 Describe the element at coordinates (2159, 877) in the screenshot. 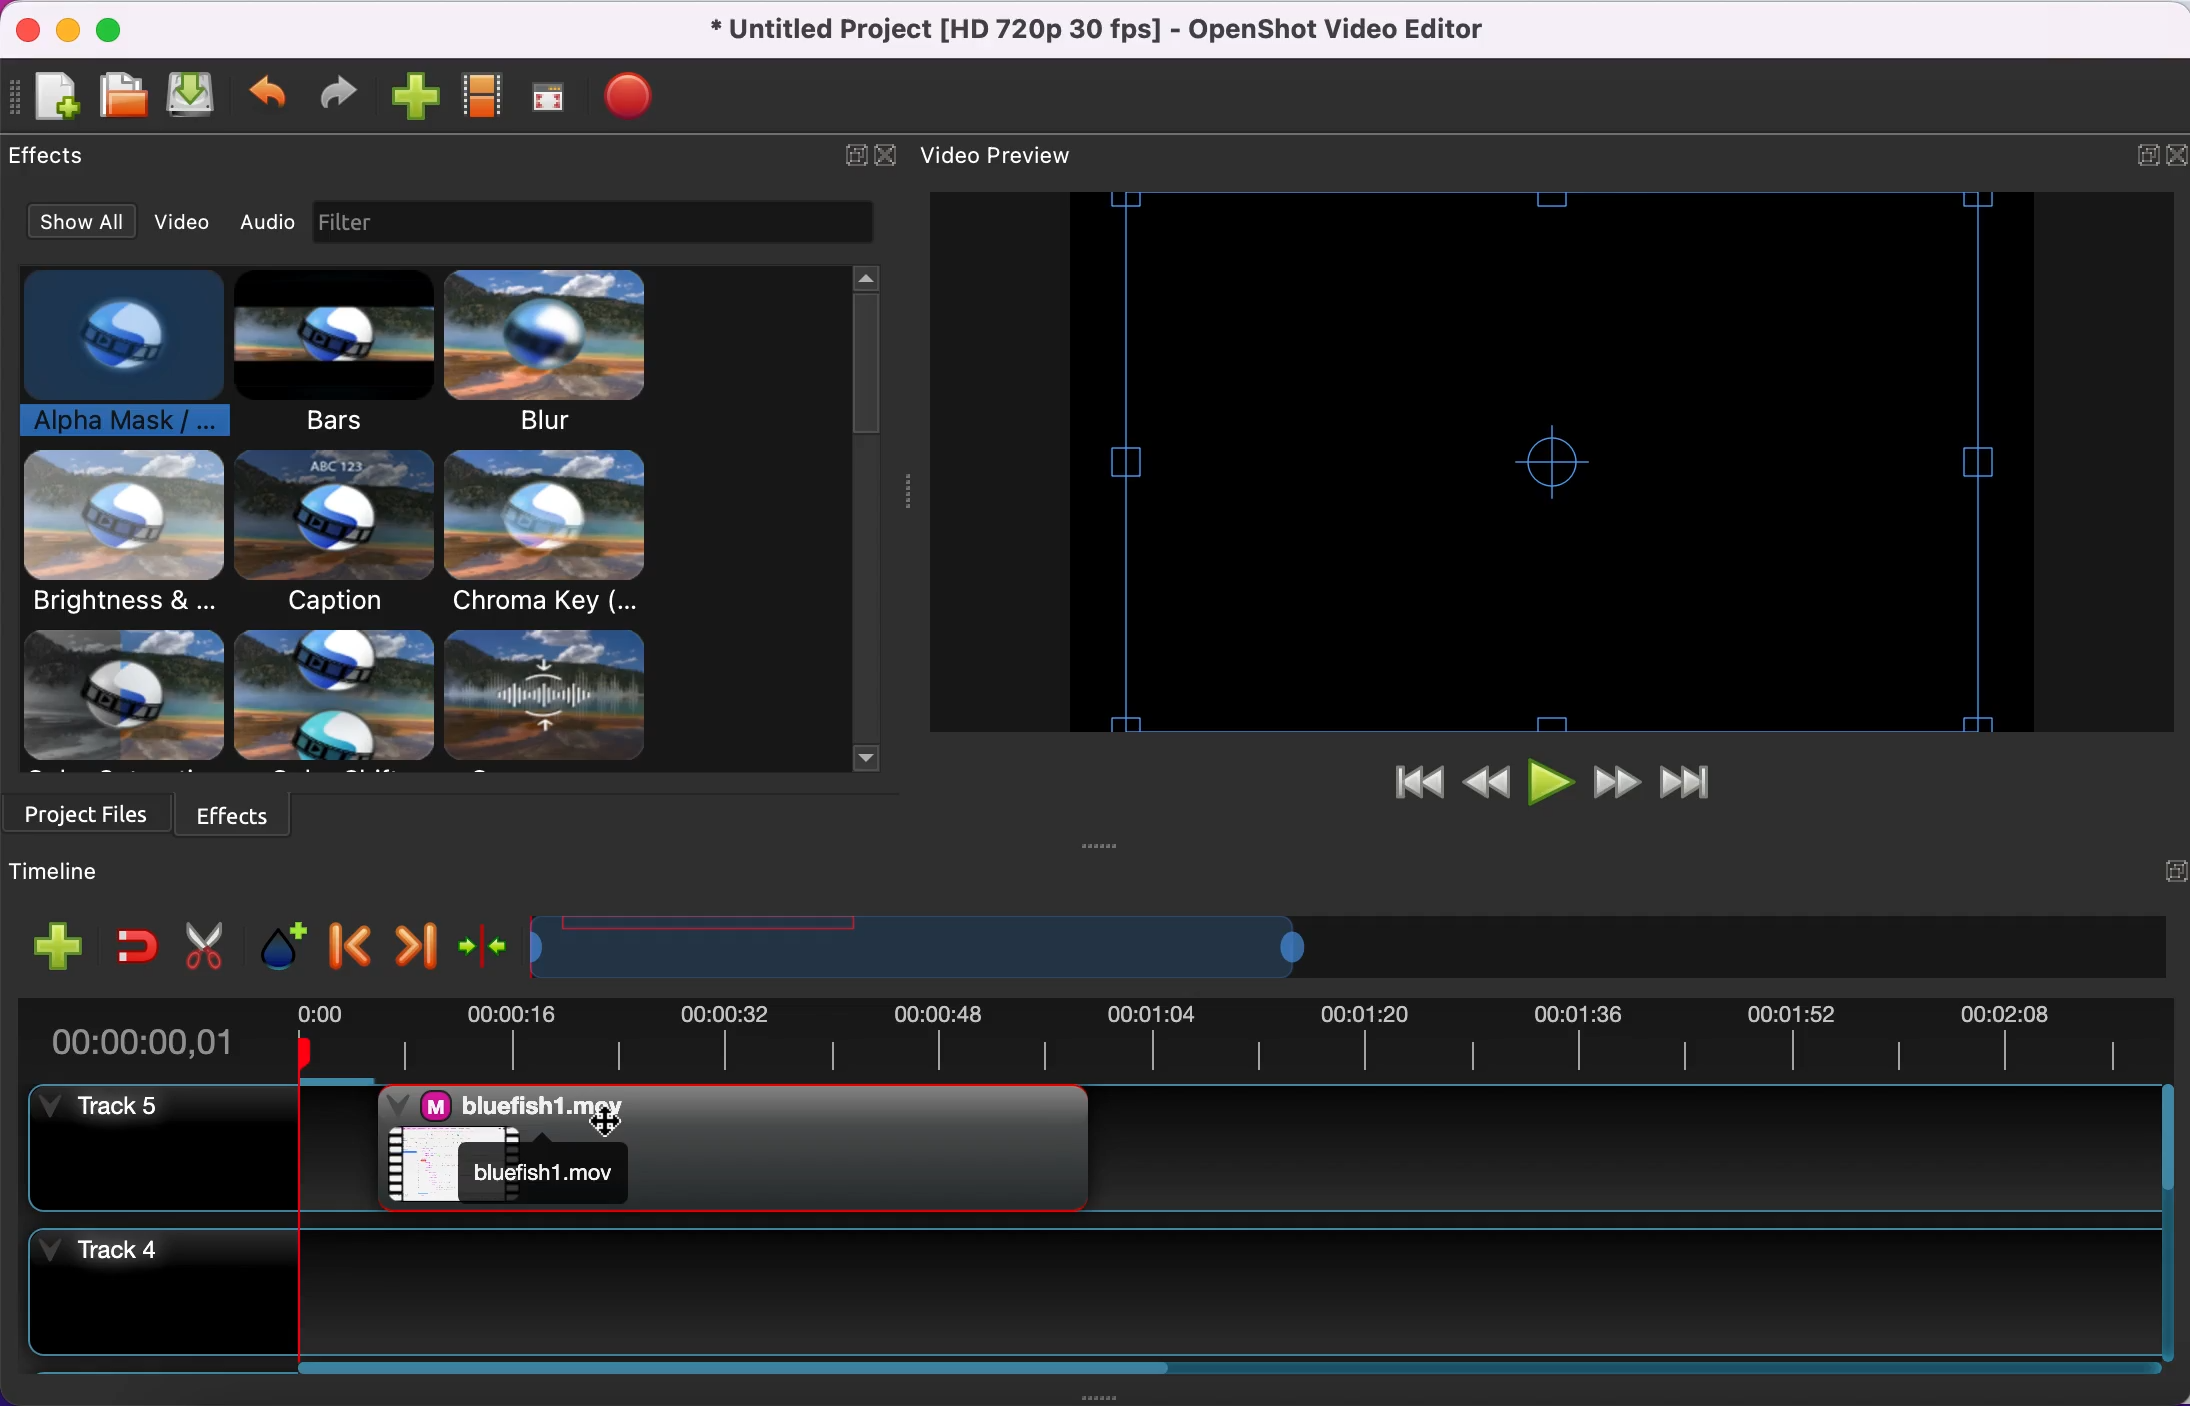

I see `expand/hide` at that location.